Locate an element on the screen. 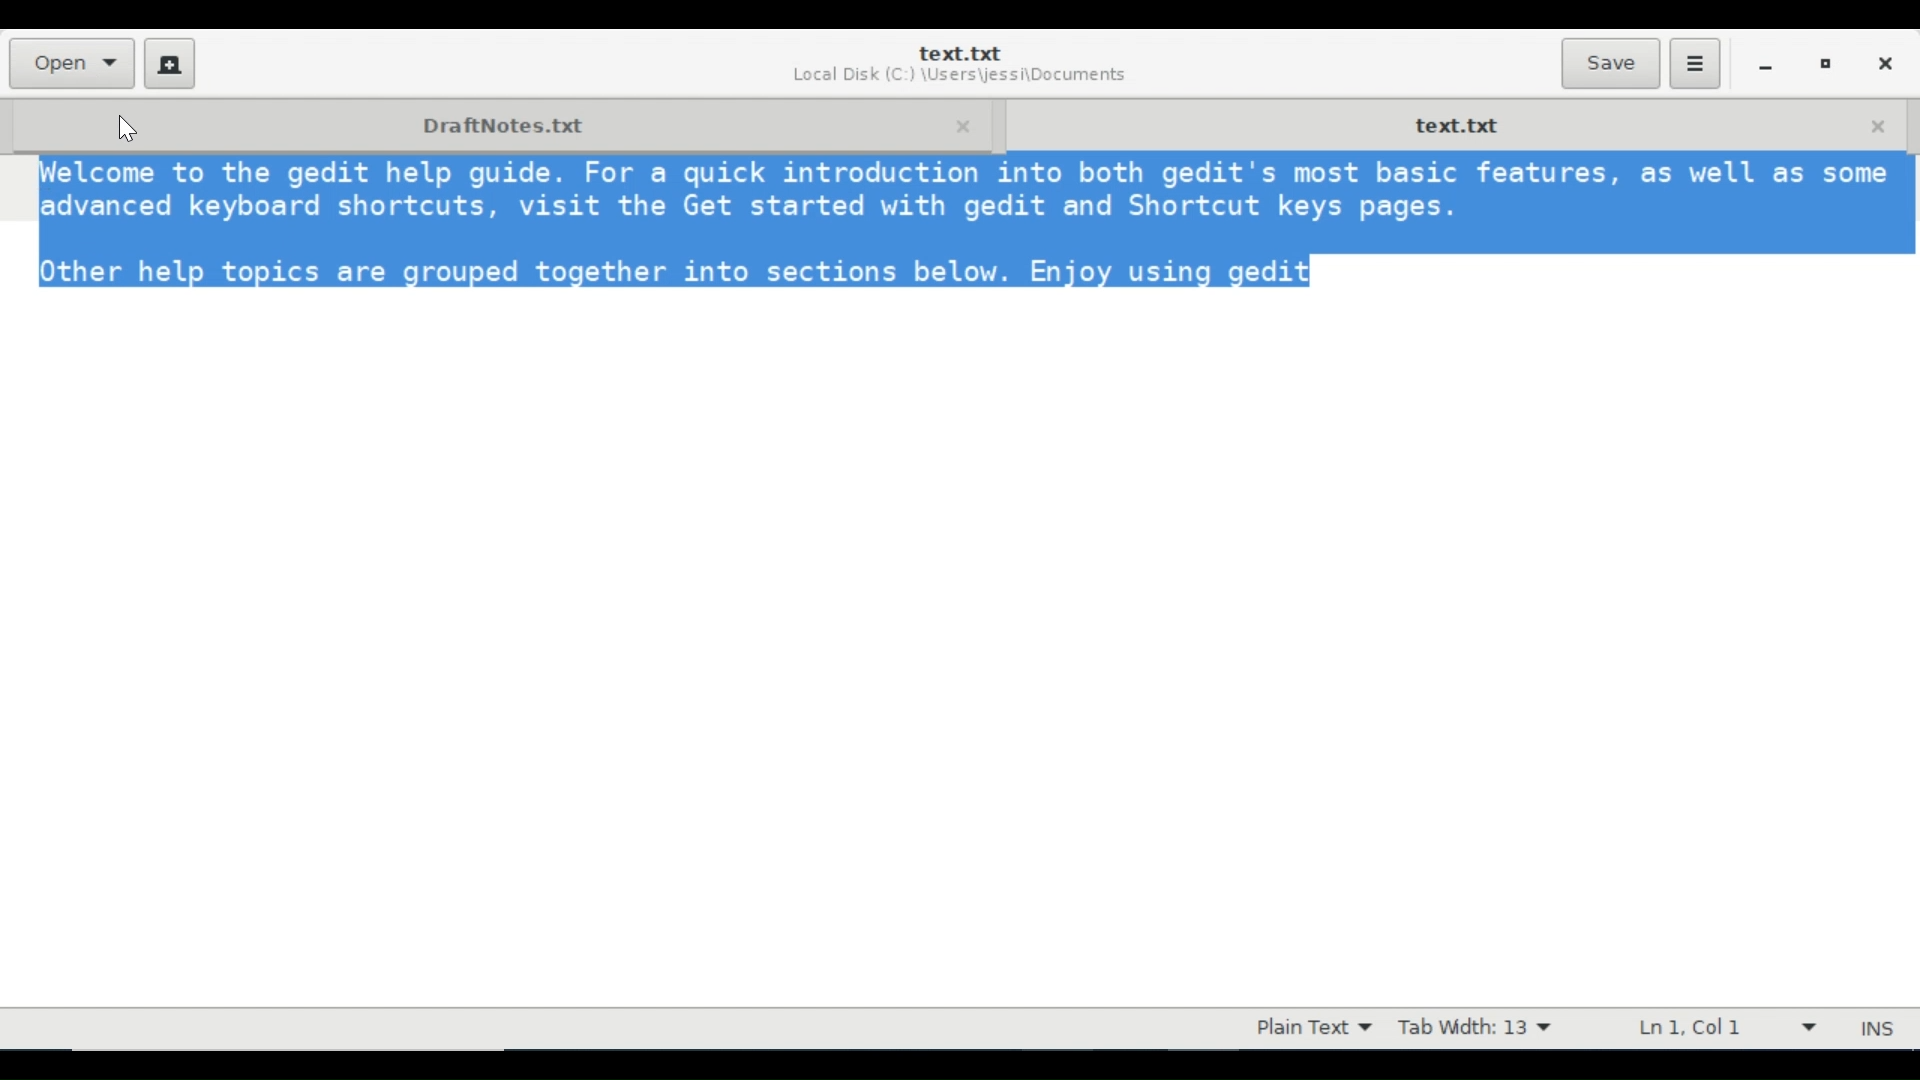  minimize is located at coordinates (1765, 63).